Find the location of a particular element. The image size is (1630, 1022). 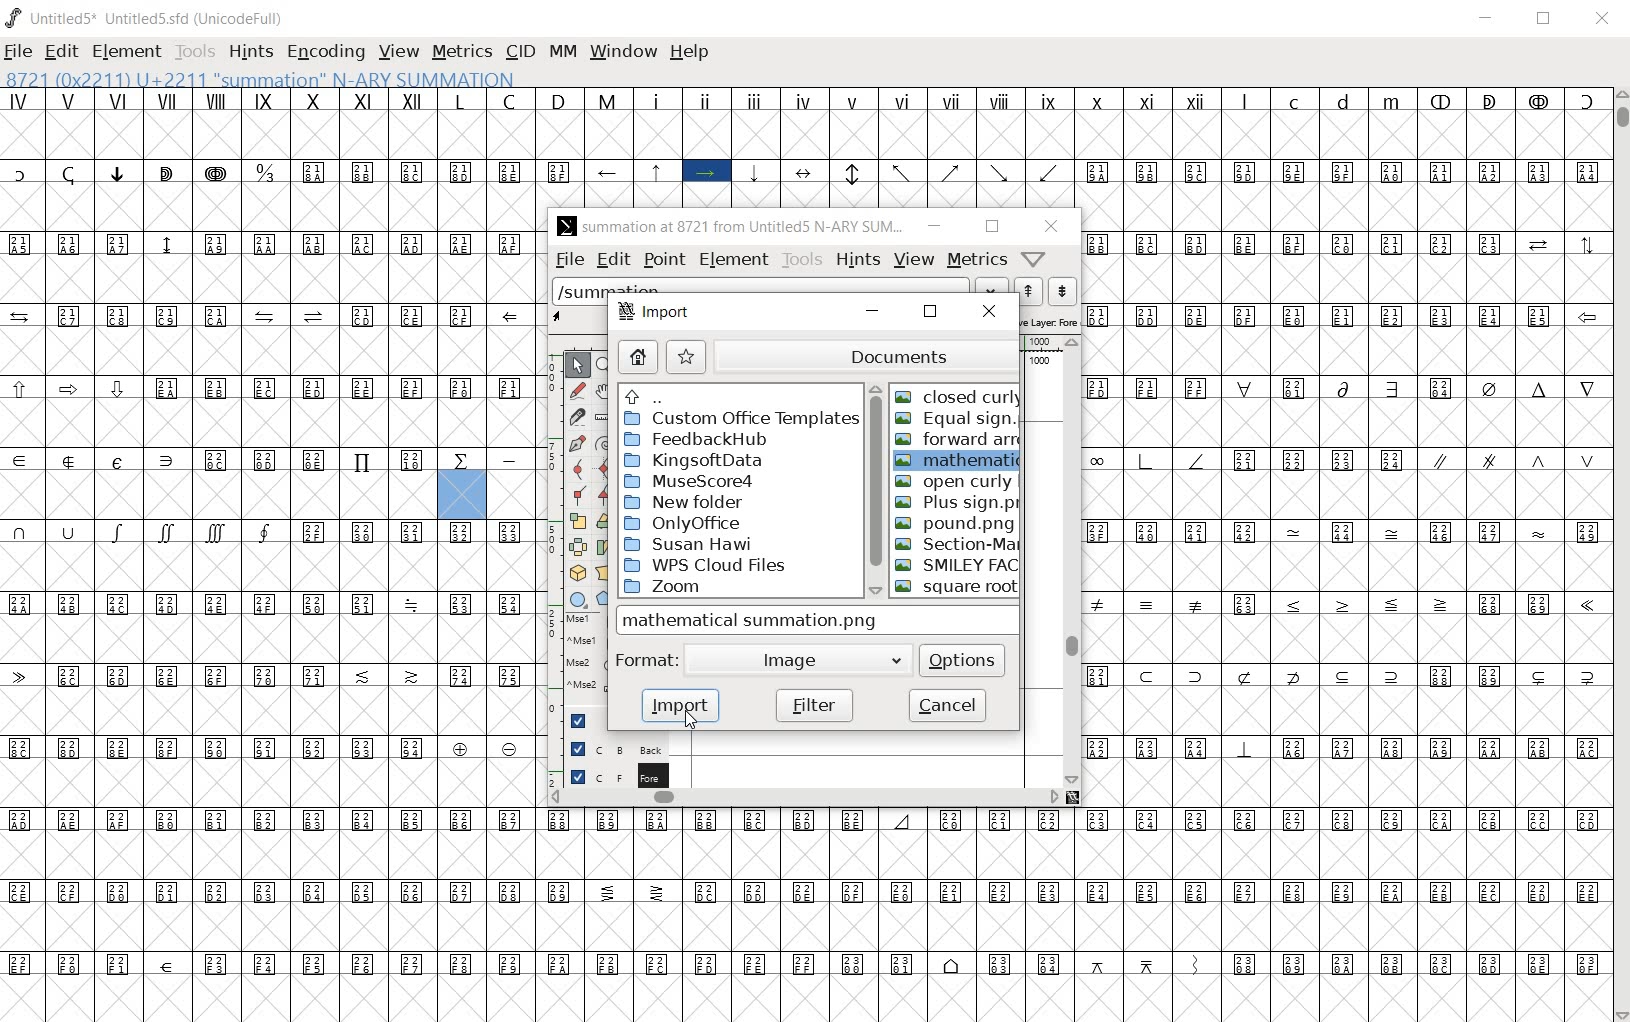

home is located at coordinates (638, 356).